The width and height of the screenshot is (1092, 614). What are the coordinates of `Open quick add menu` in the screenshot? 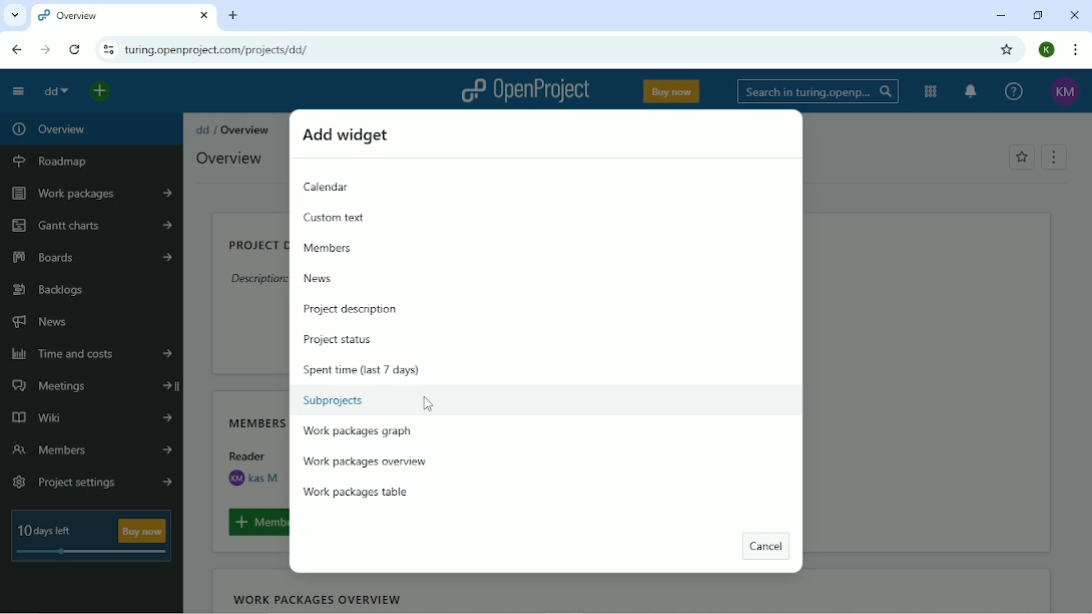 It's located at (100, 91).